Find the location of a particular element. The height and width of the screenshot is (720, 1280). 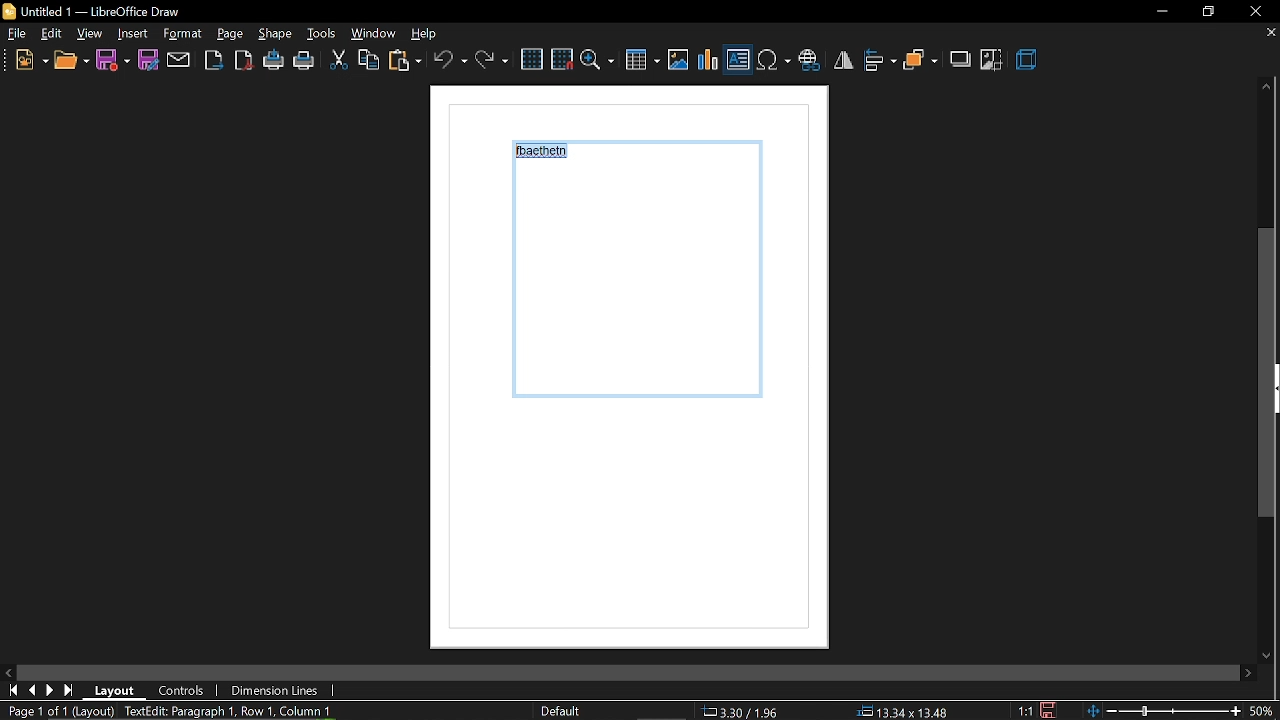

go to first page is located at coordinates (10, 690).